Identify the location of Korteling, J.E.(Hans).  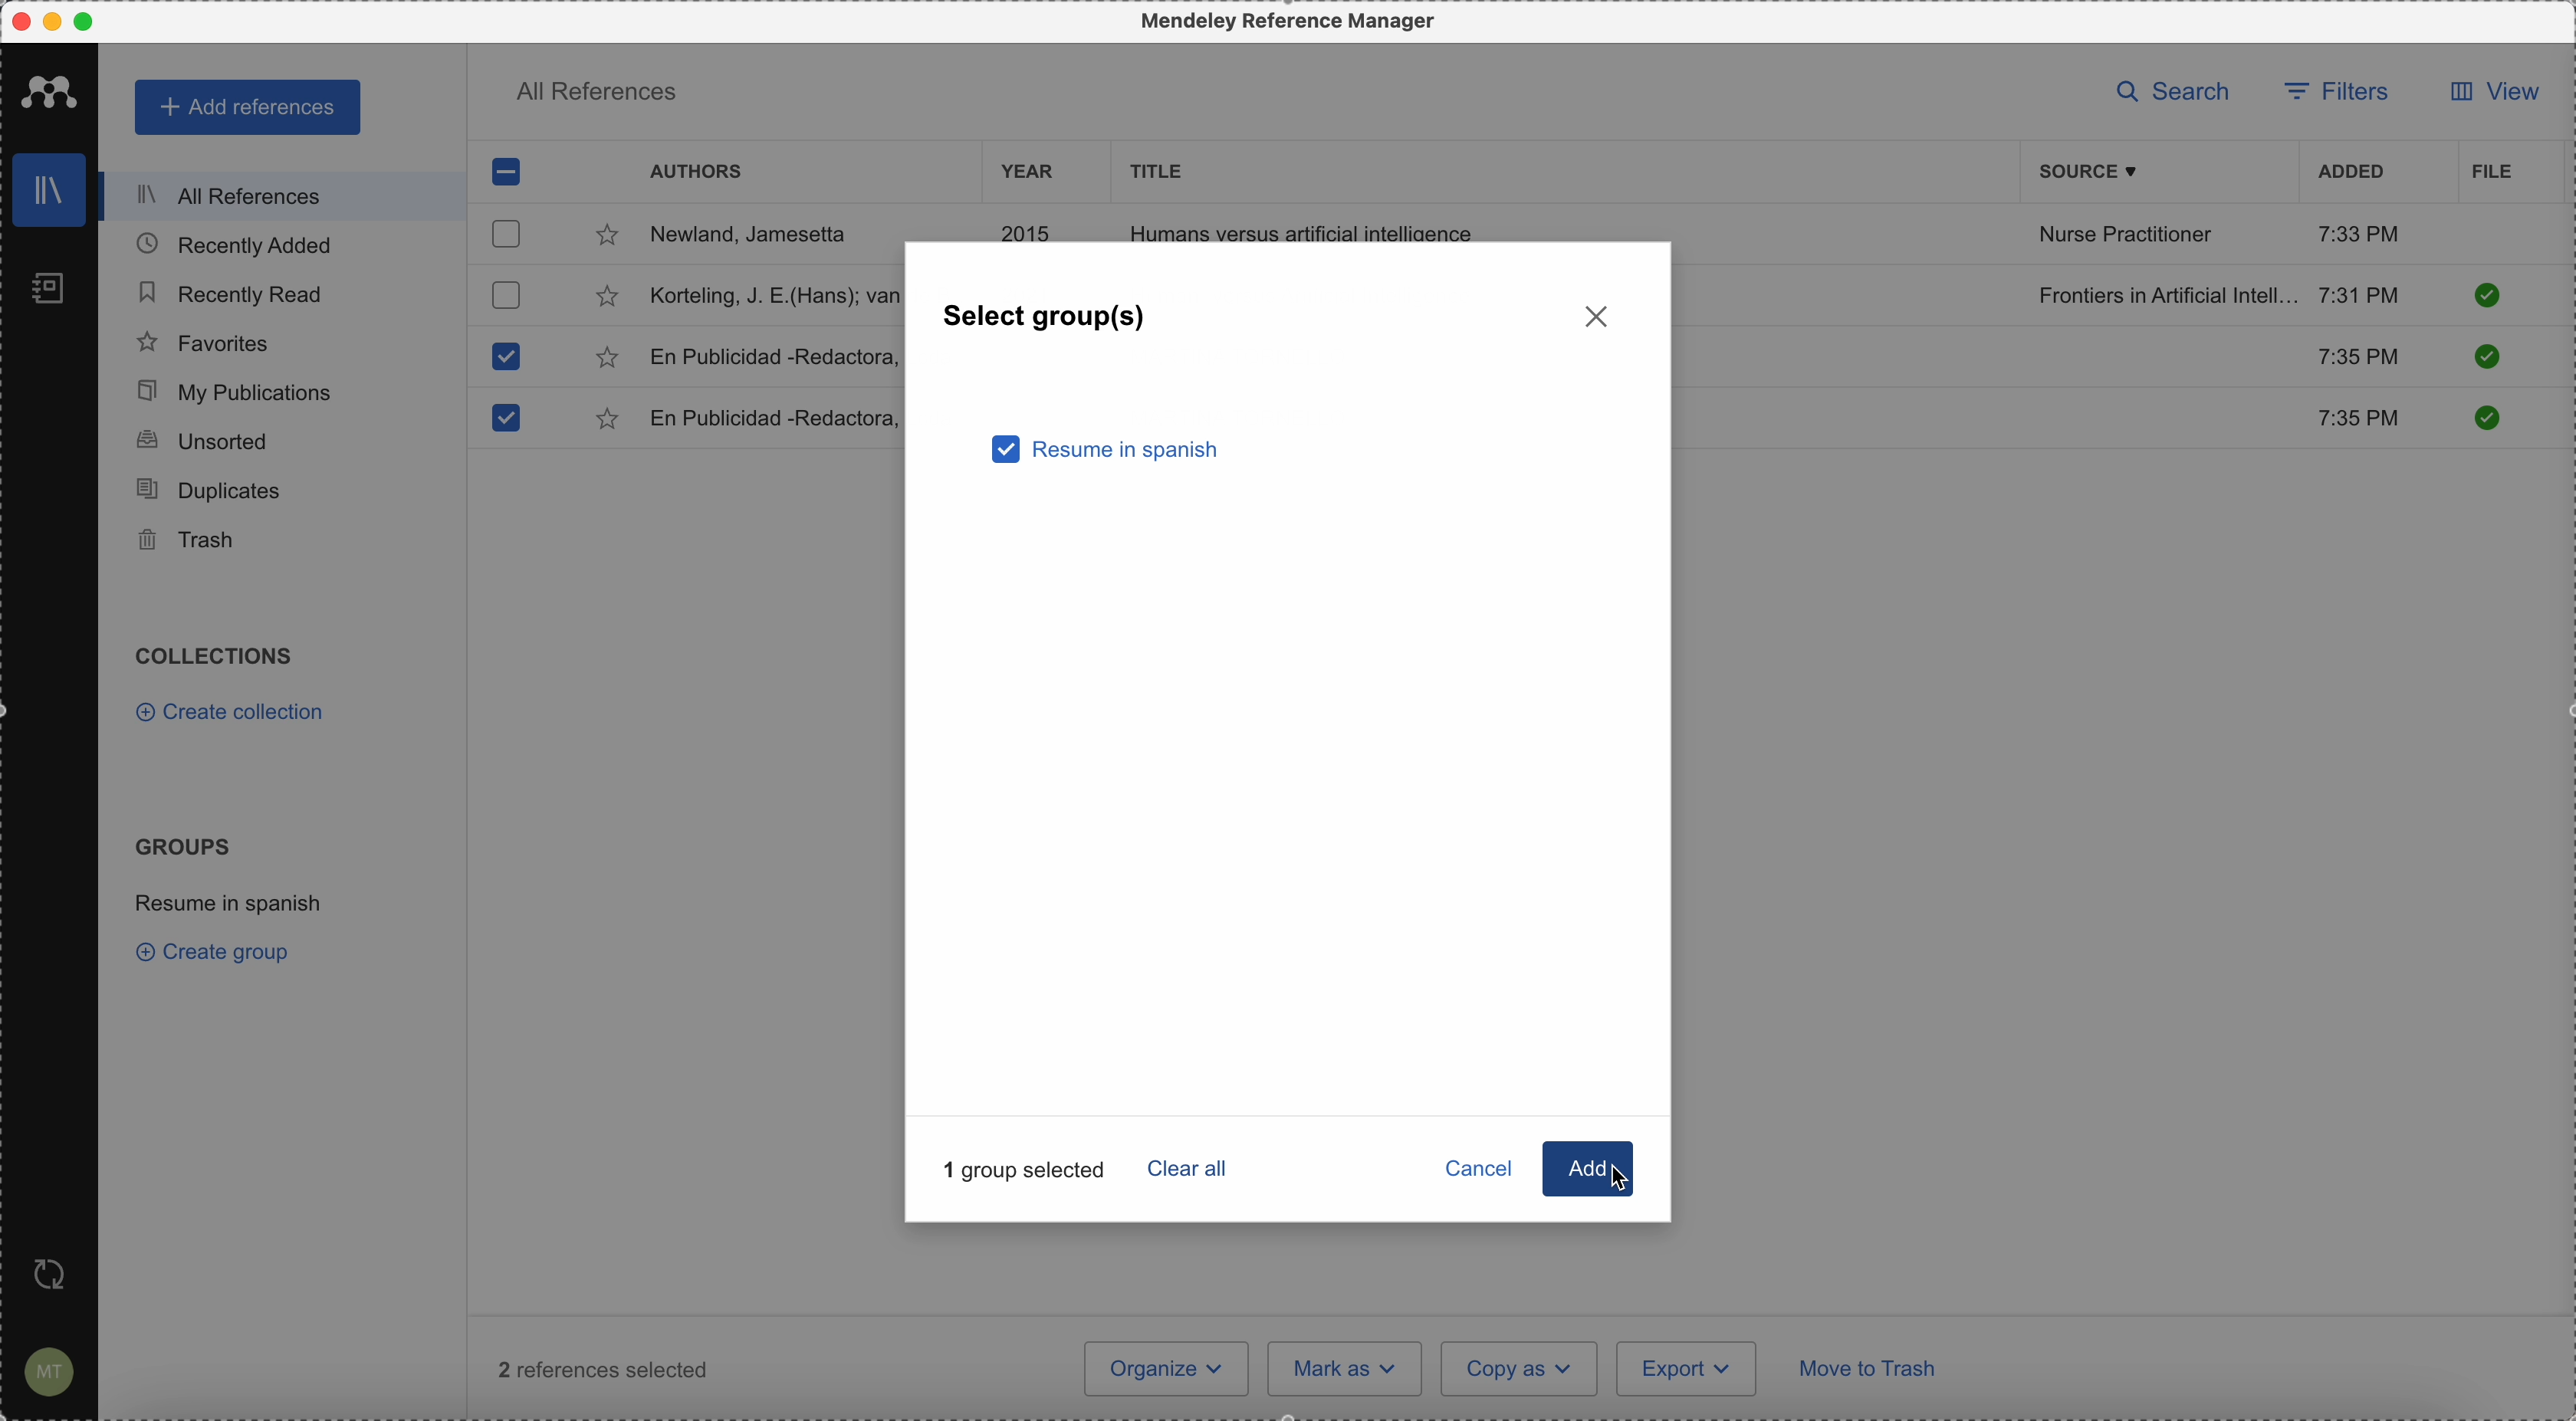
(771, 296).